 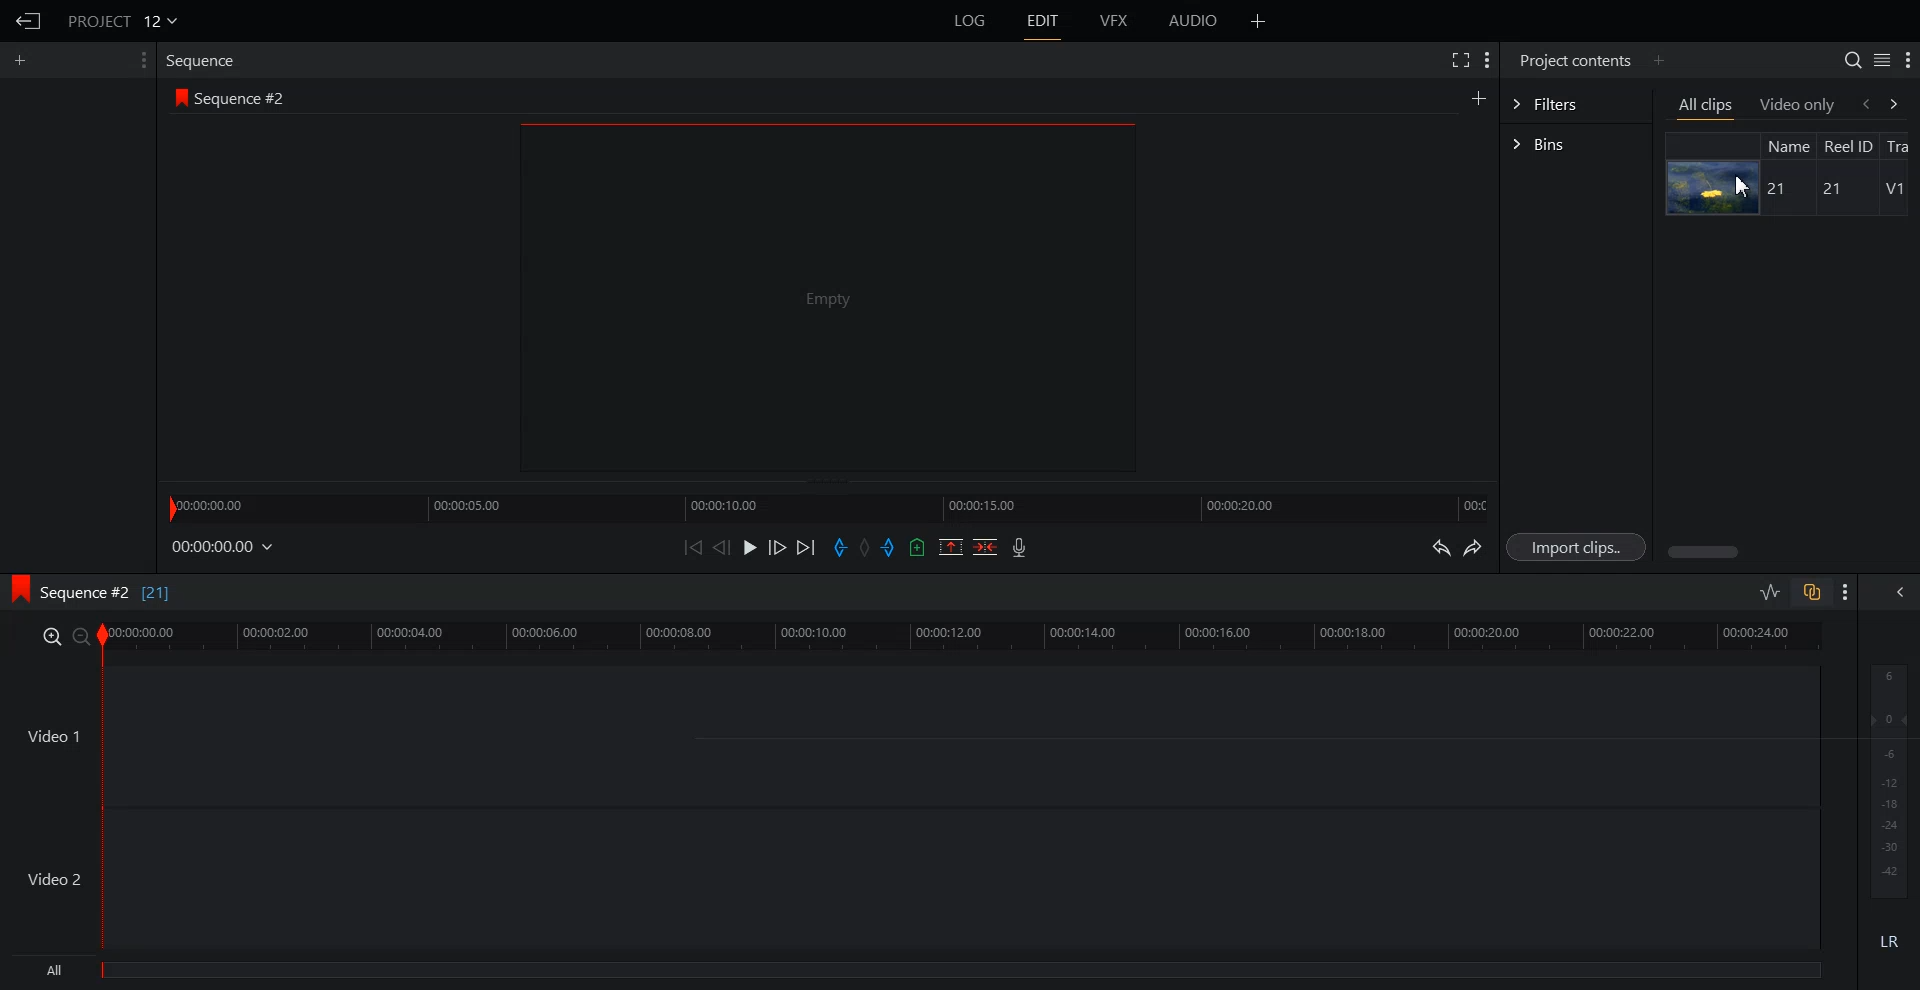 I want to click on Video 2, so click(x=910, y=879).